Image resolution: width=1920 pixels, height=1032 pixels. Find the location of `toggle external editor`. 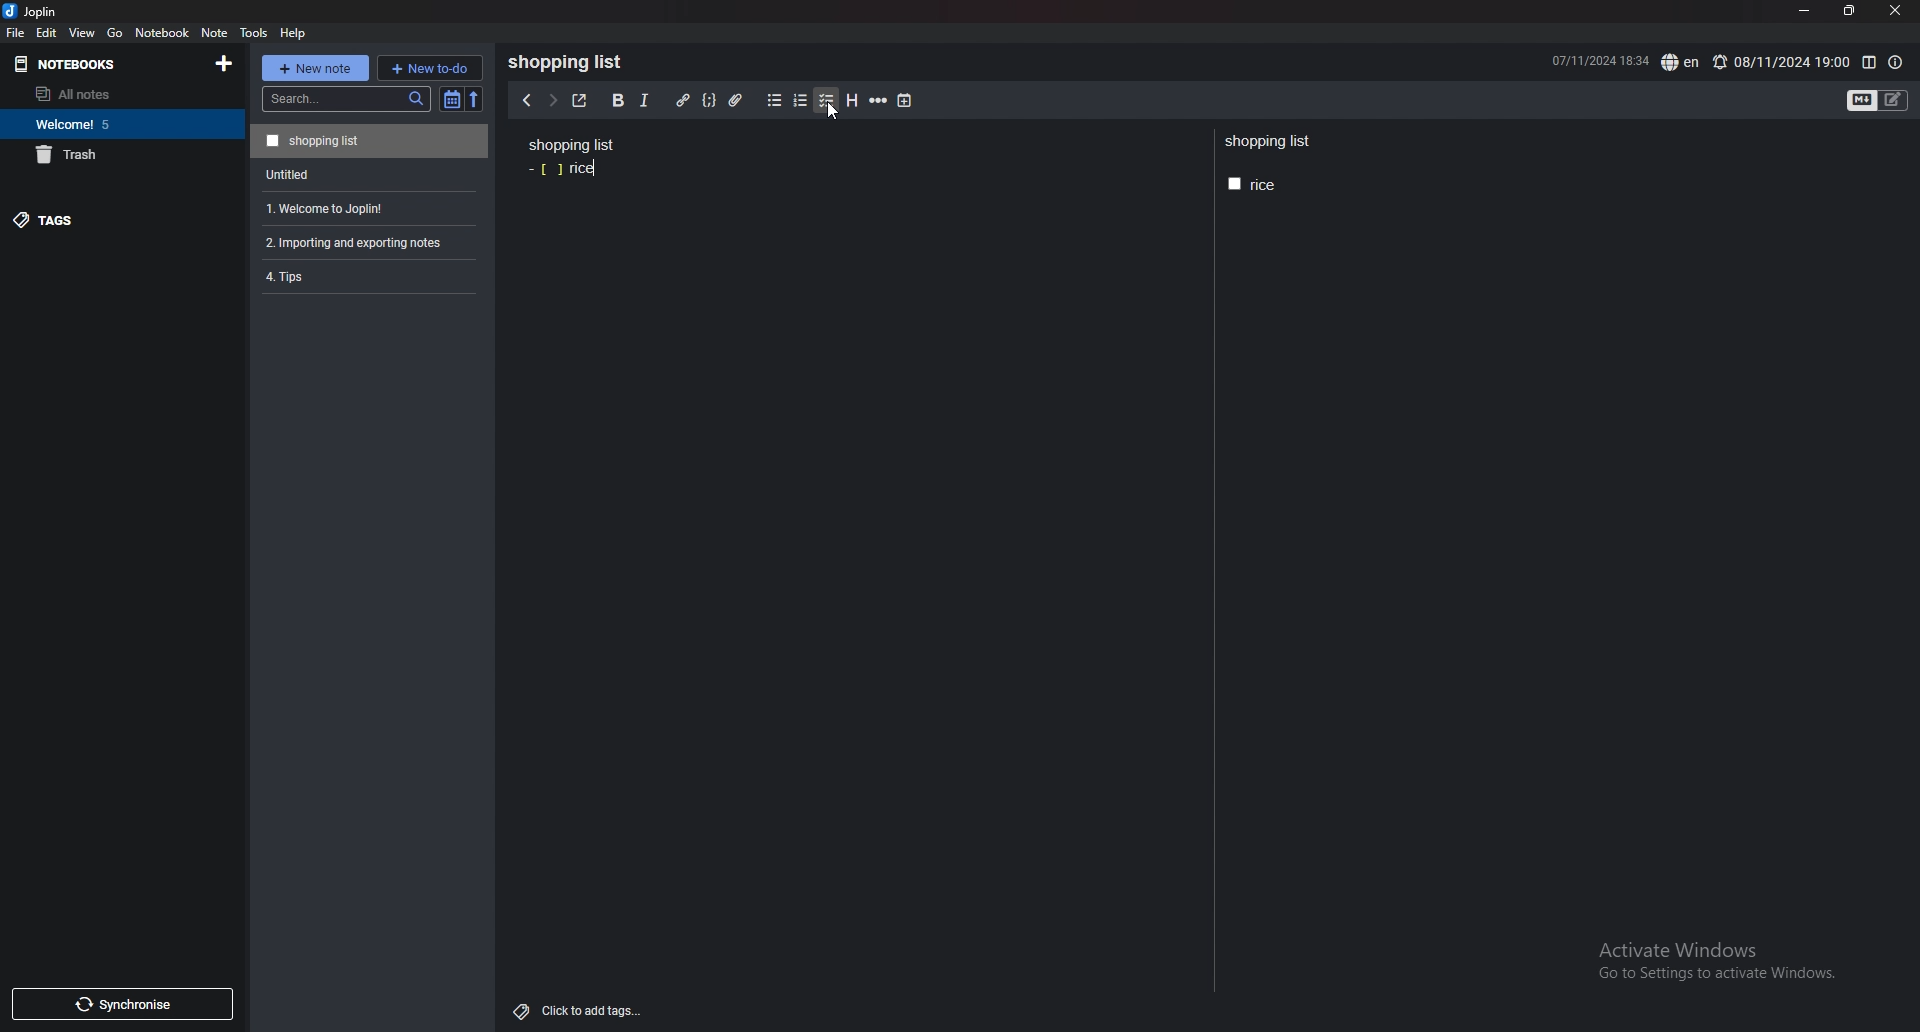

toggle external editor is located at coordinates (580, 100).